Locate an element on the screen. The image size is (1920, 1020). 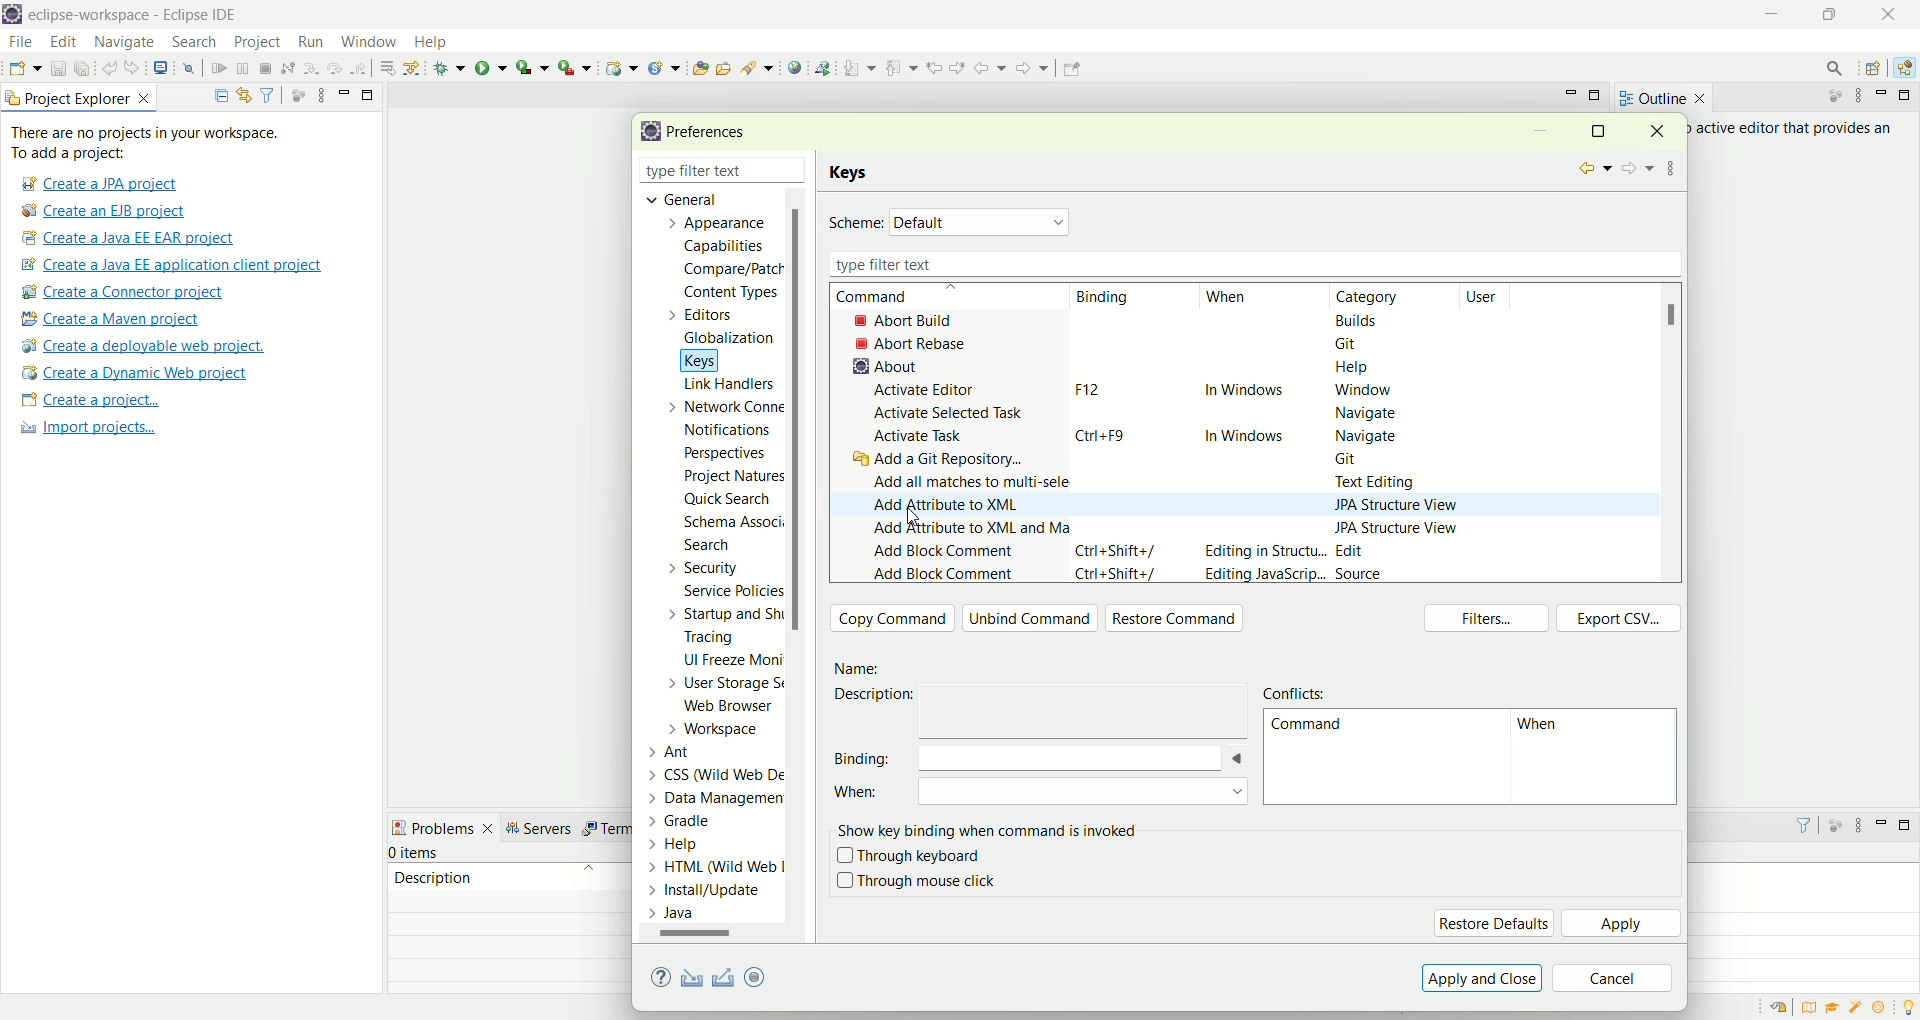
project explorer is located at coordinates (80, 97).